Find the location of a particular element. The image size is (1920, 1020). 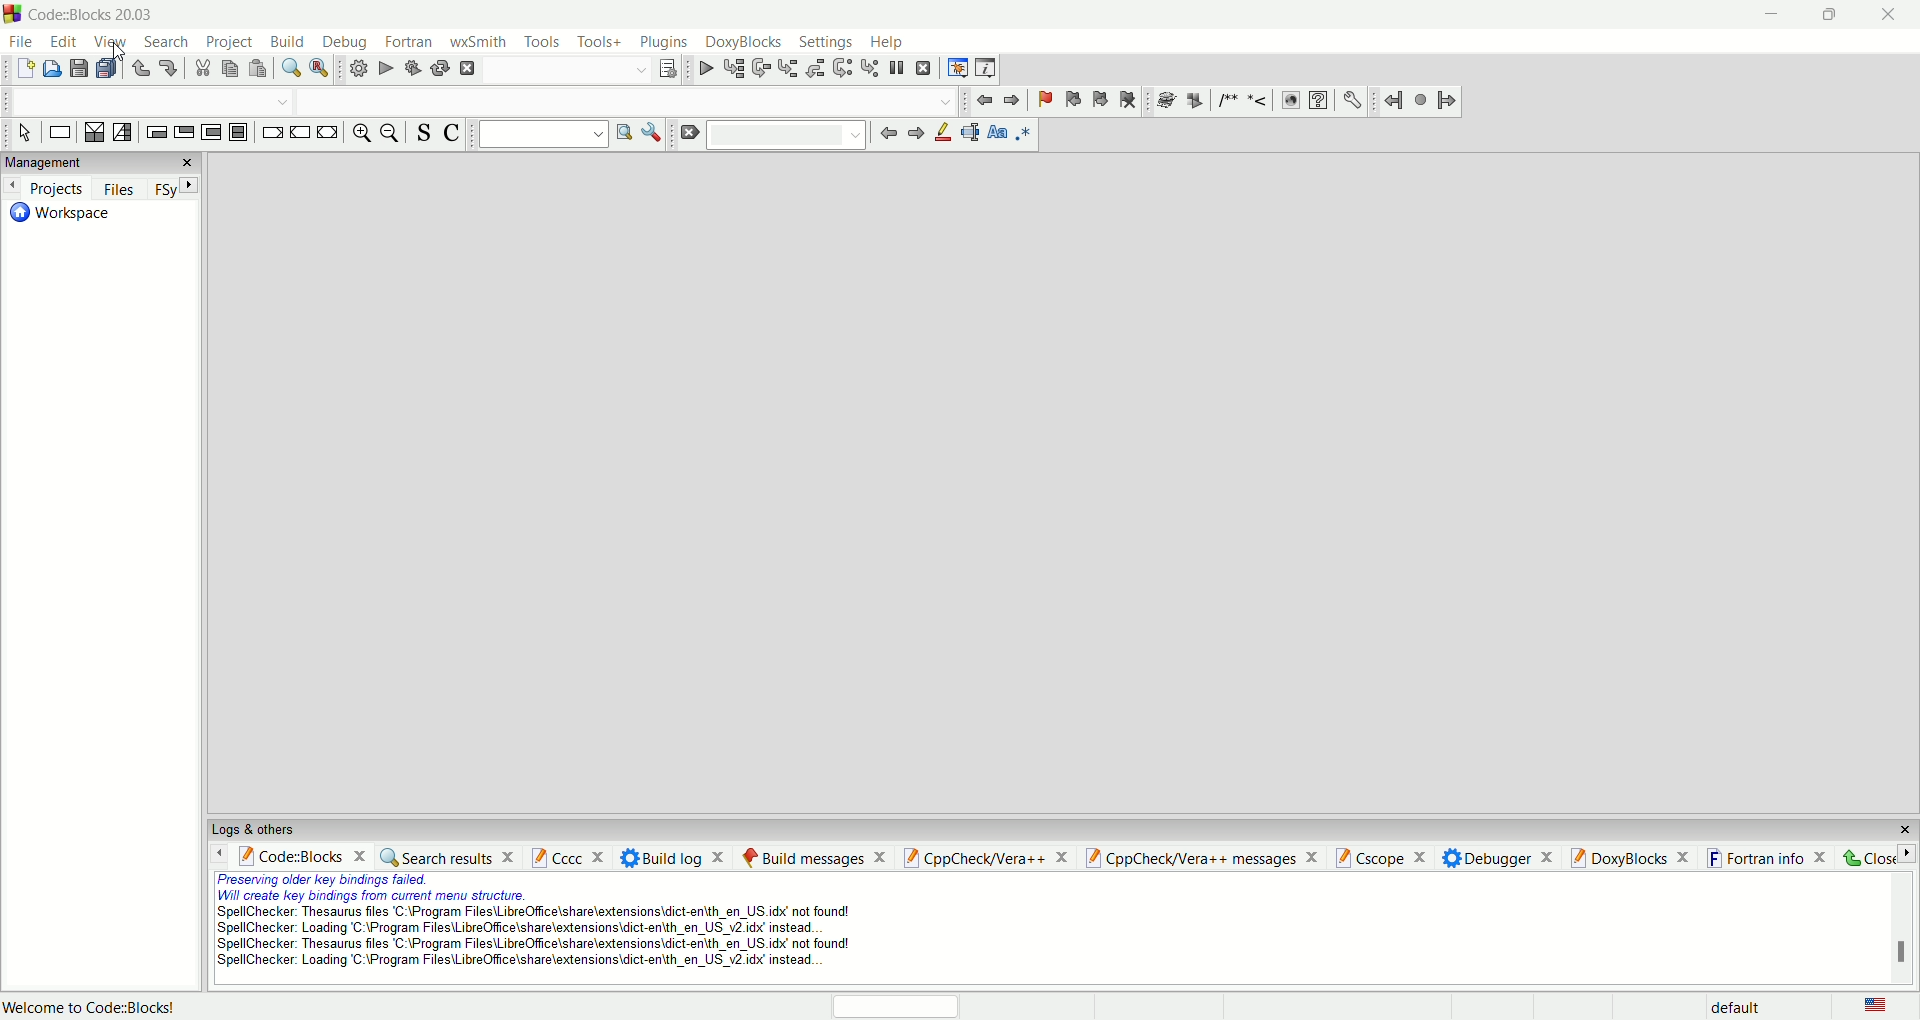

view is located at coordinates (111, 43).